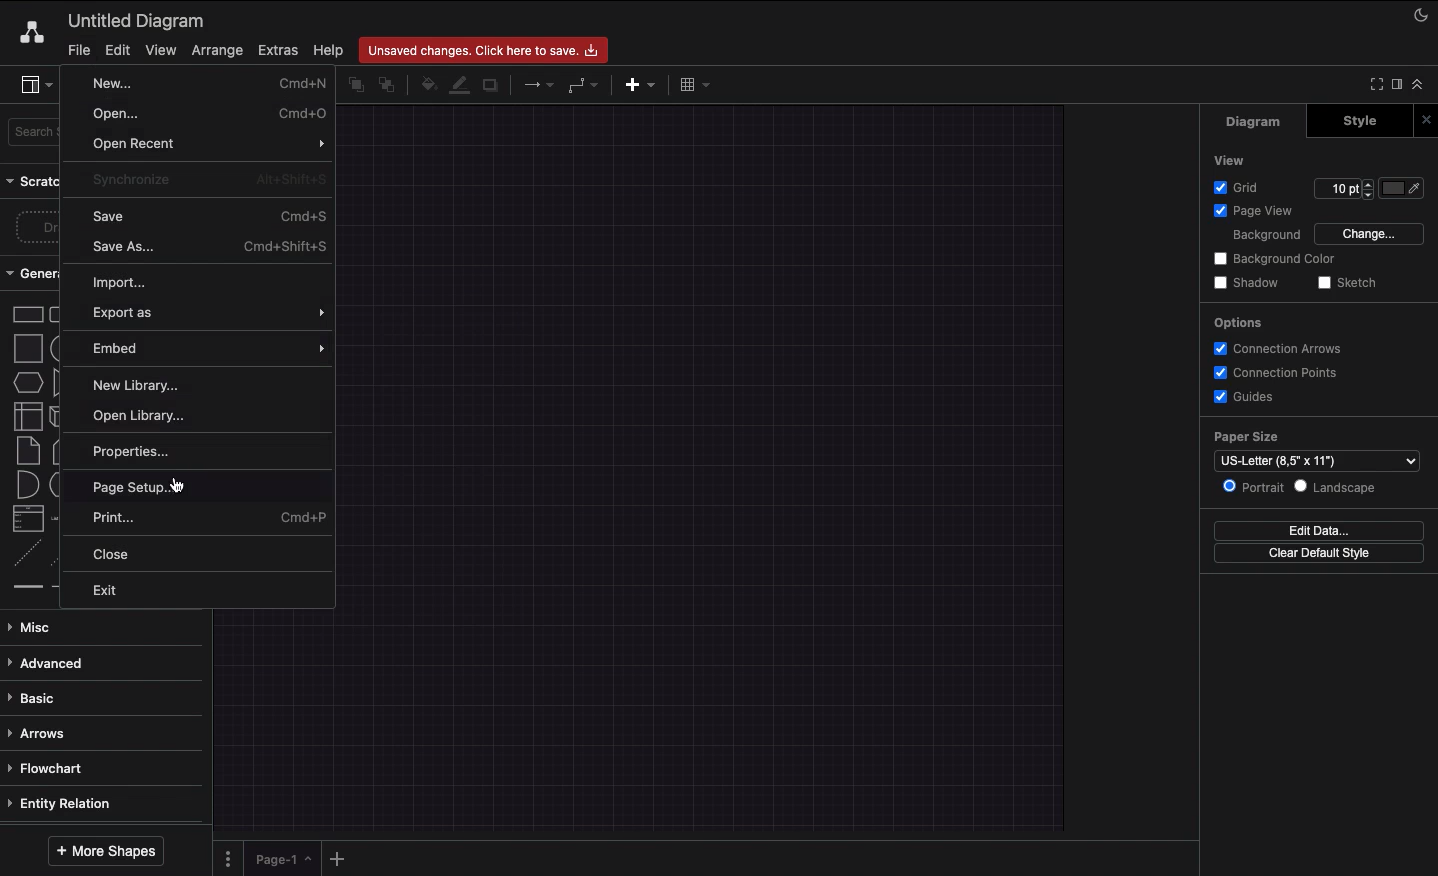 Image resolution: width=1438 pixels, height=876 pixels. What do you see at coordinates (207, 182) in the screenshot?
I see `Synchronize ` at bounding box center [207, 182].